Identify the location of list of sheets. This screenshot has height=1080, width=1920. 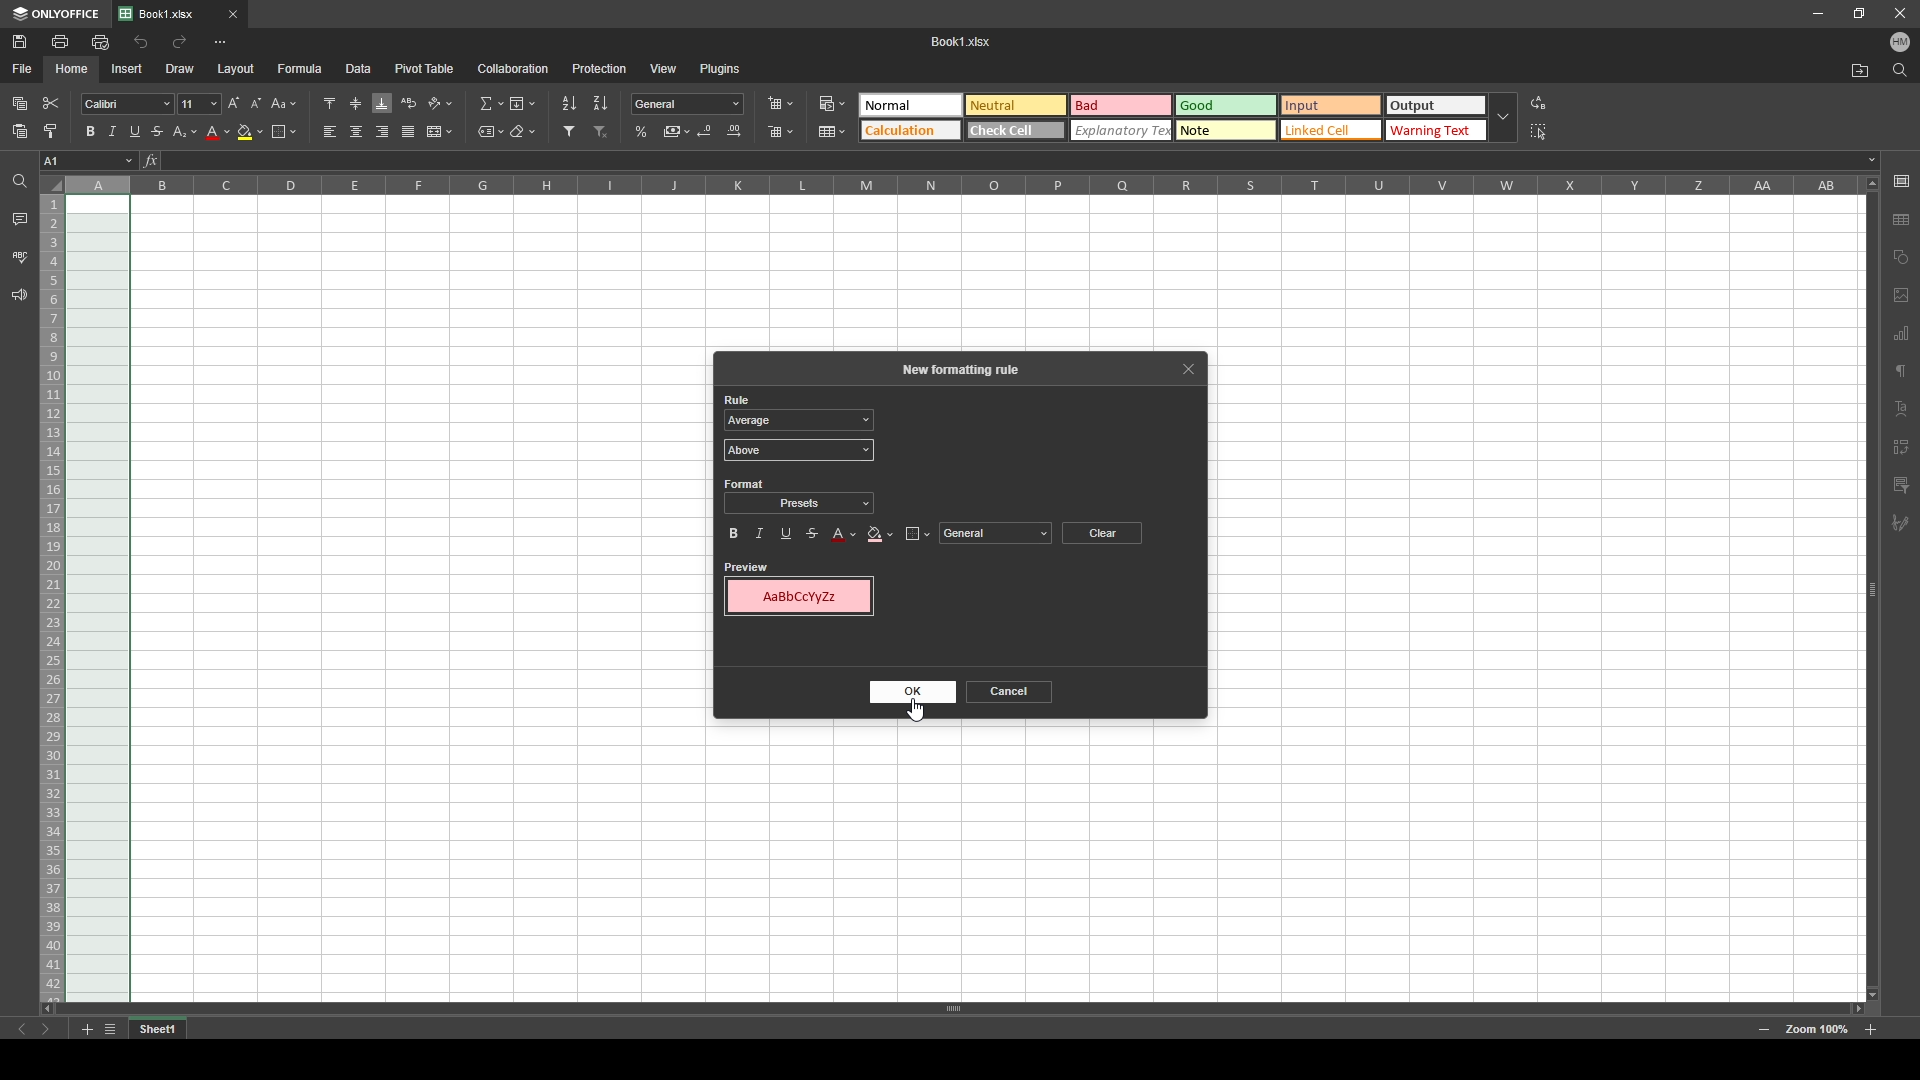
(110, 1030).